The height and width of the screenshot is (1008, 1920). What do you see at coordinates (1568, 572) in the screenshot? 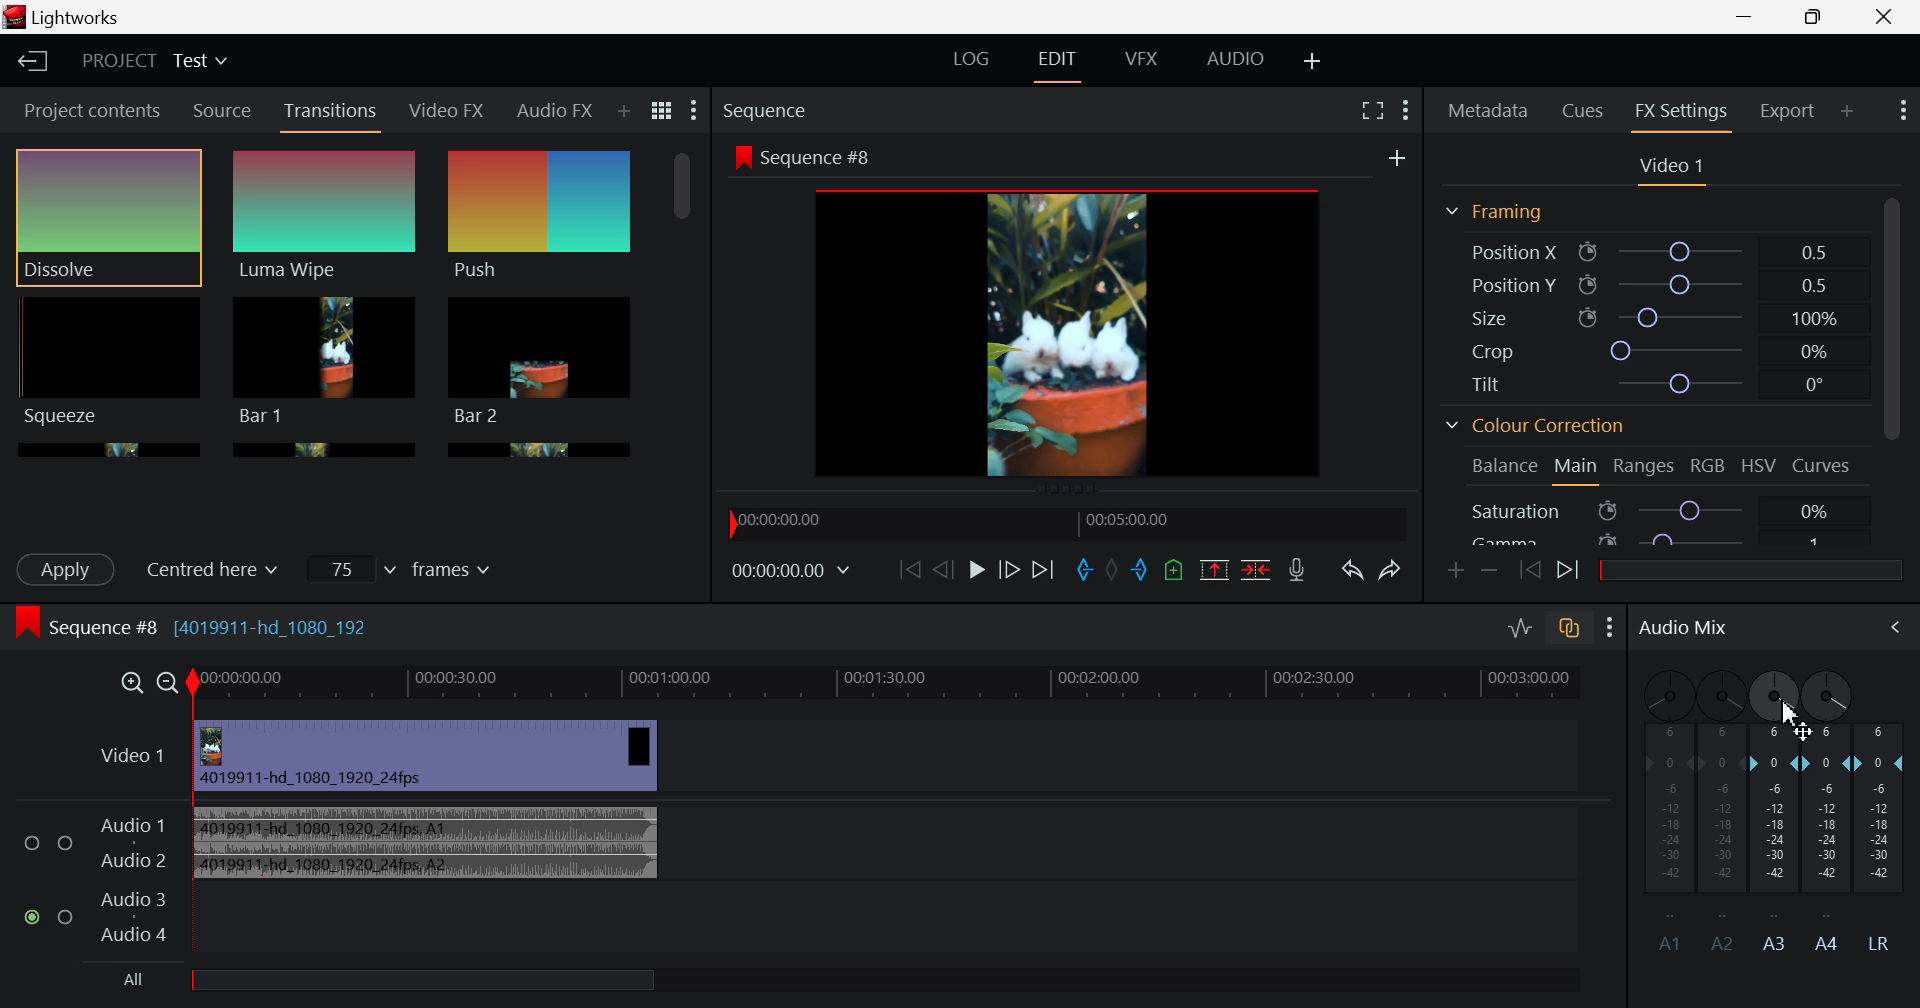
I see `Next keyframe` at bounding box center [1568, 572].